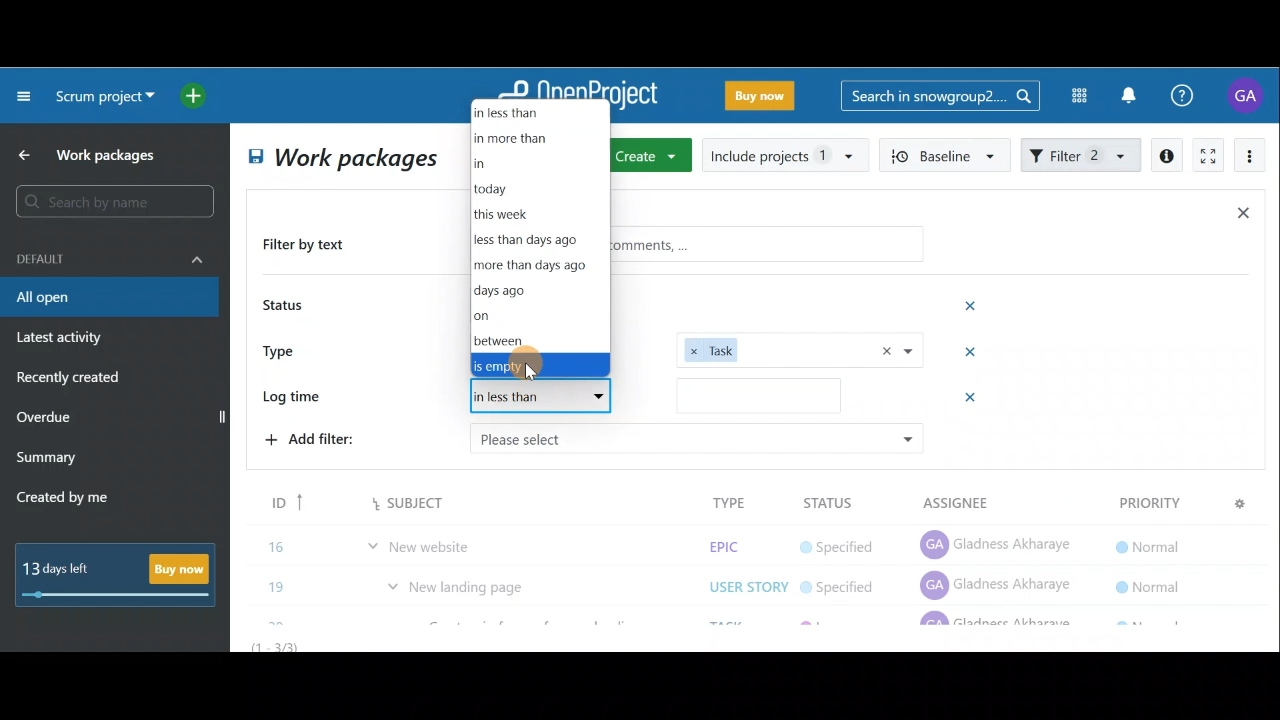 The height and width of the screenshot is (720, 1280). I want to click on less than days ago, so click(534, 240).